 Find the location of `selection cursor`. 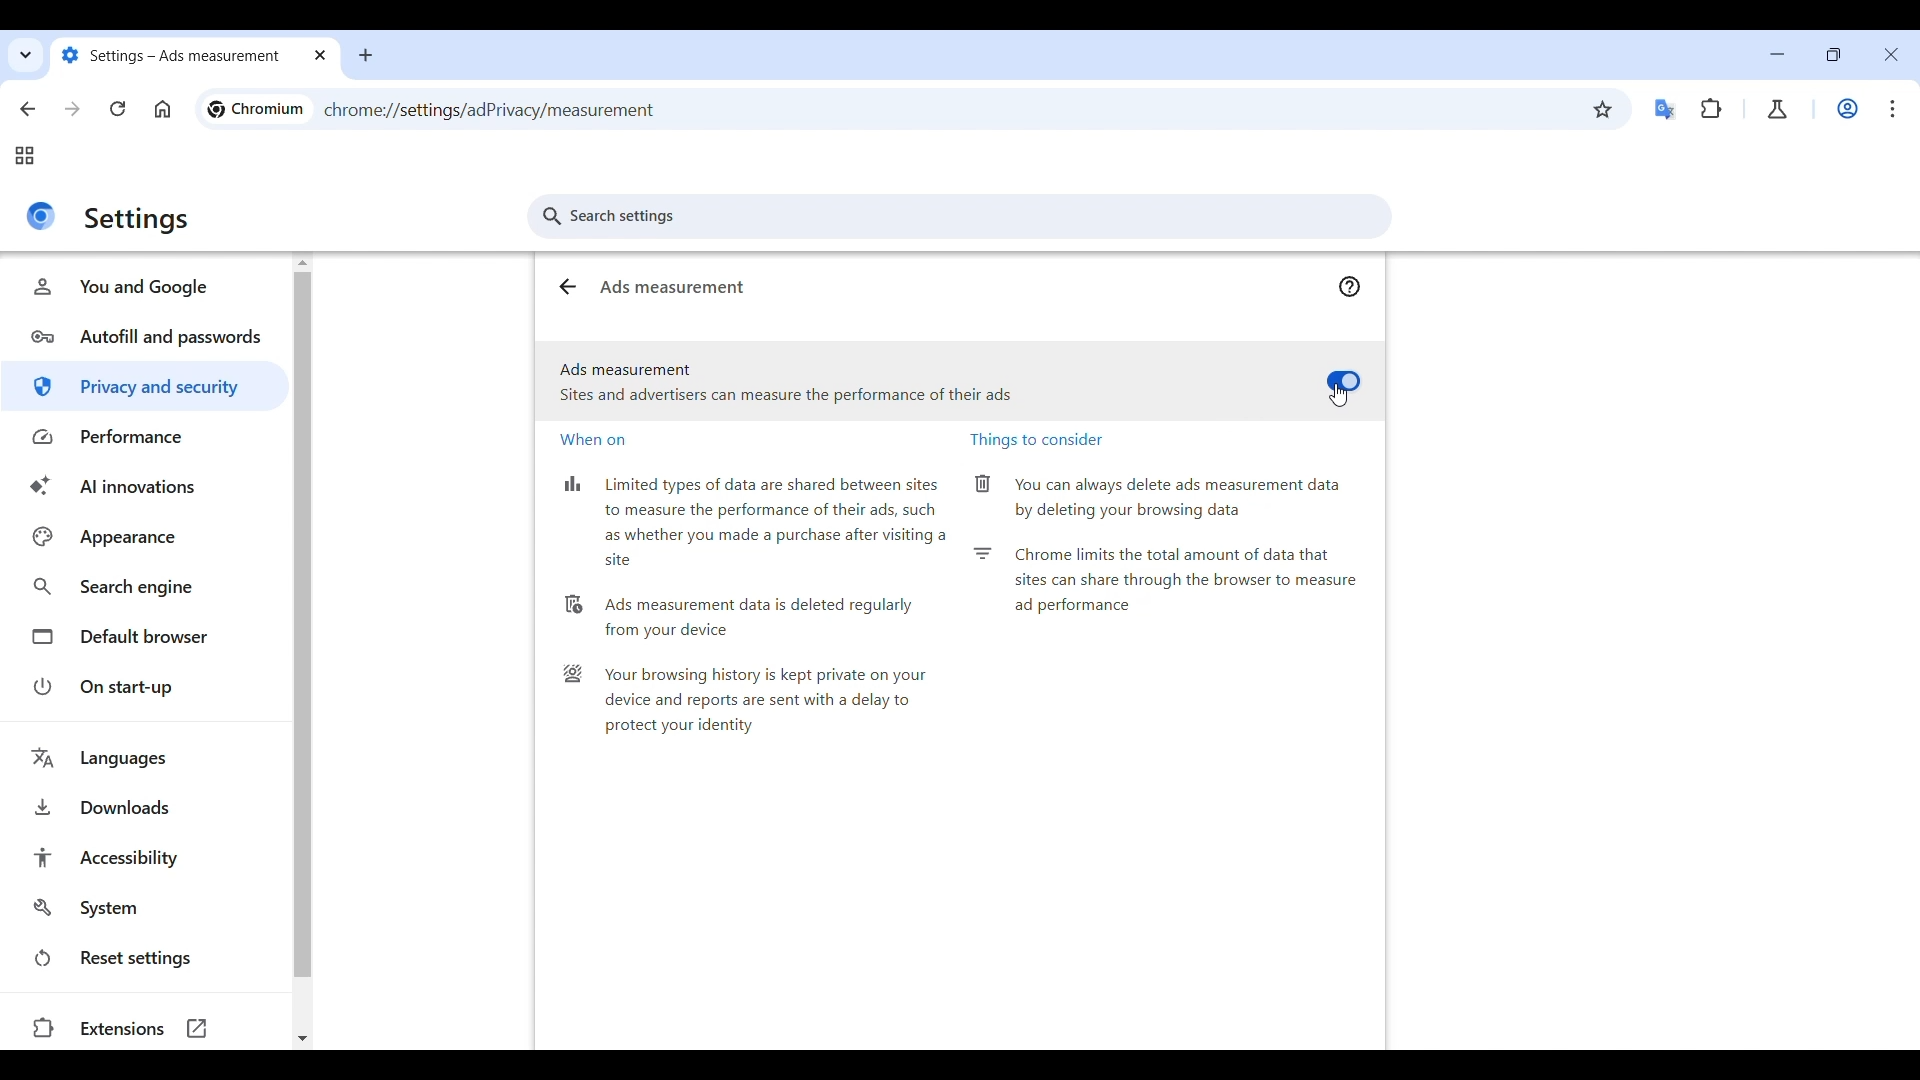

selection cursor is located at coordinates (1340, 396).